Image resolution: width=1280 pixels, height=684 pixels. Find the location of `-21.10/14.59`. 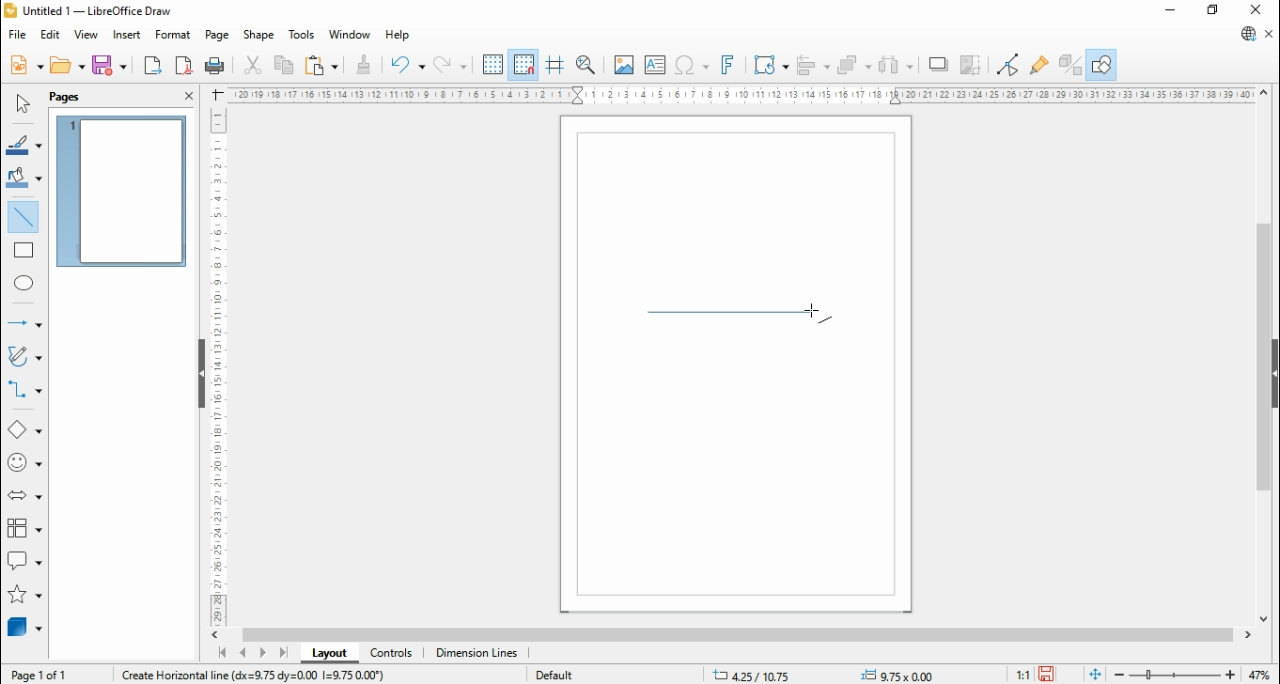

-21.10/14.59 is located at coordinates (763, 675).